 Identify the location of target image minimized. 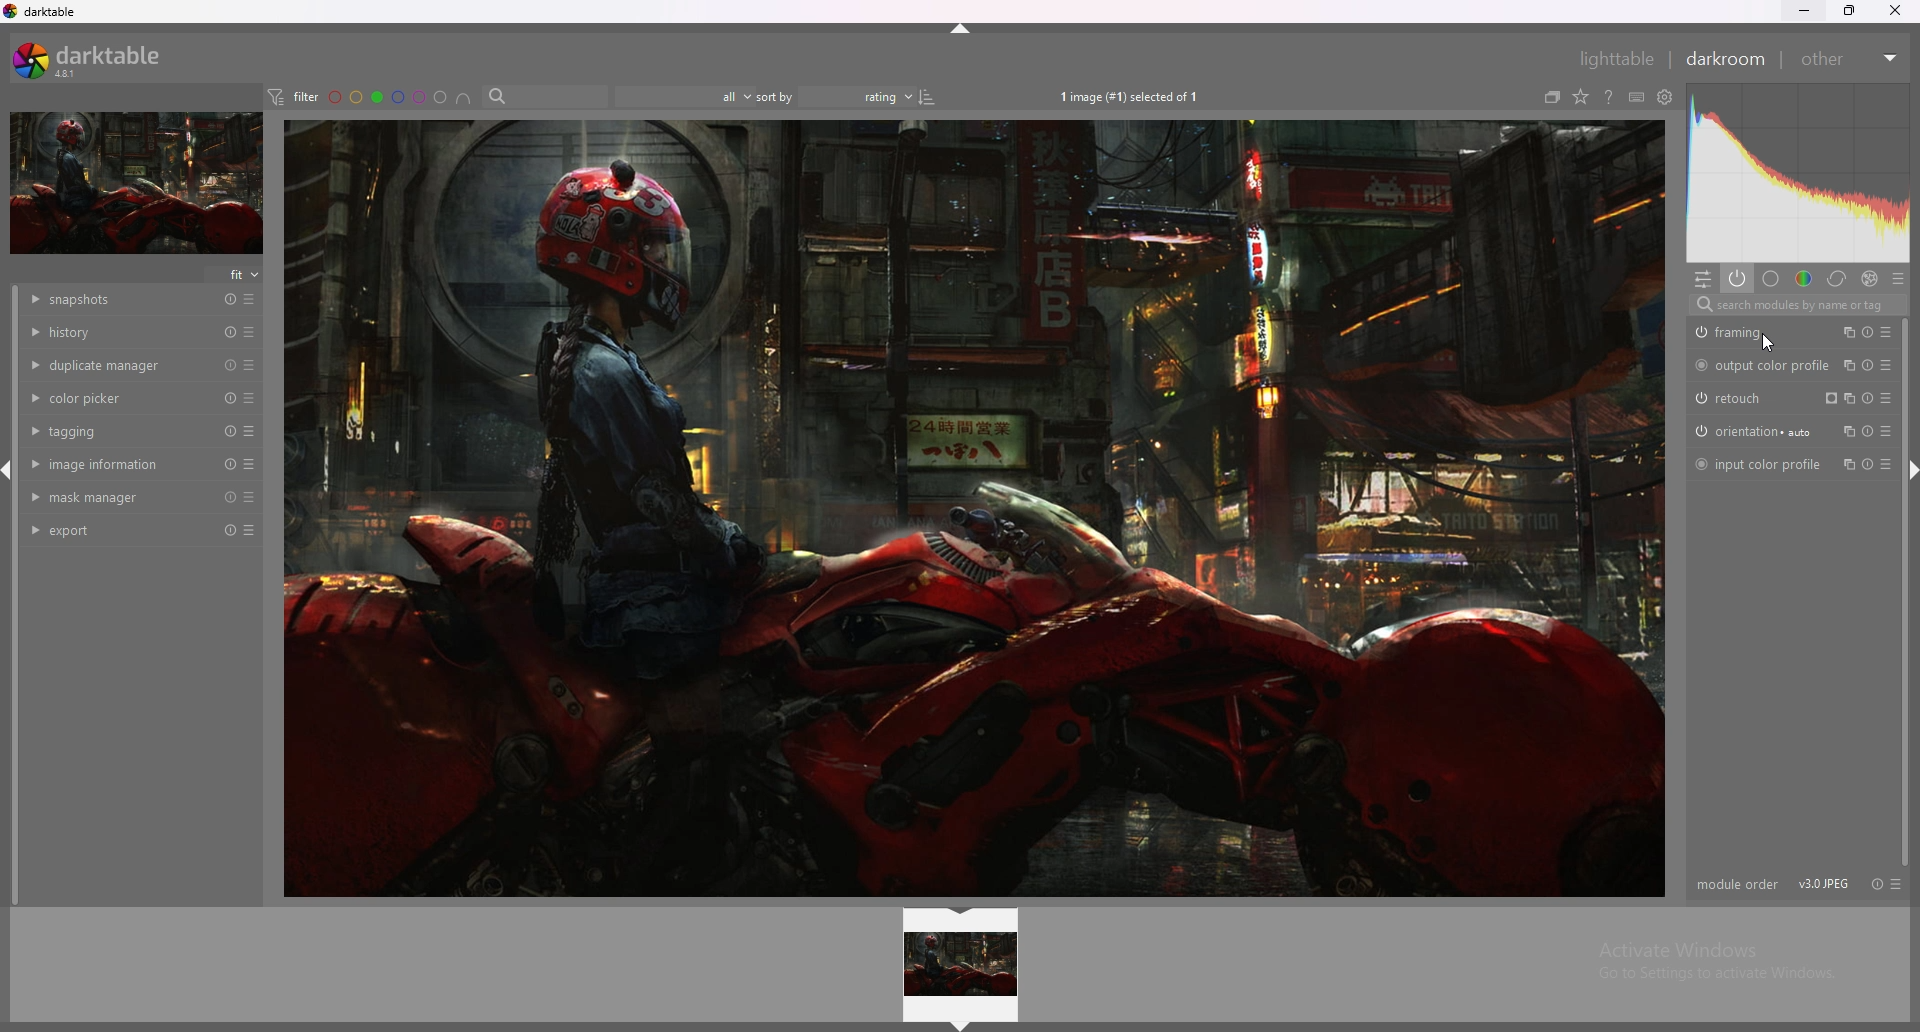
(135, 184).